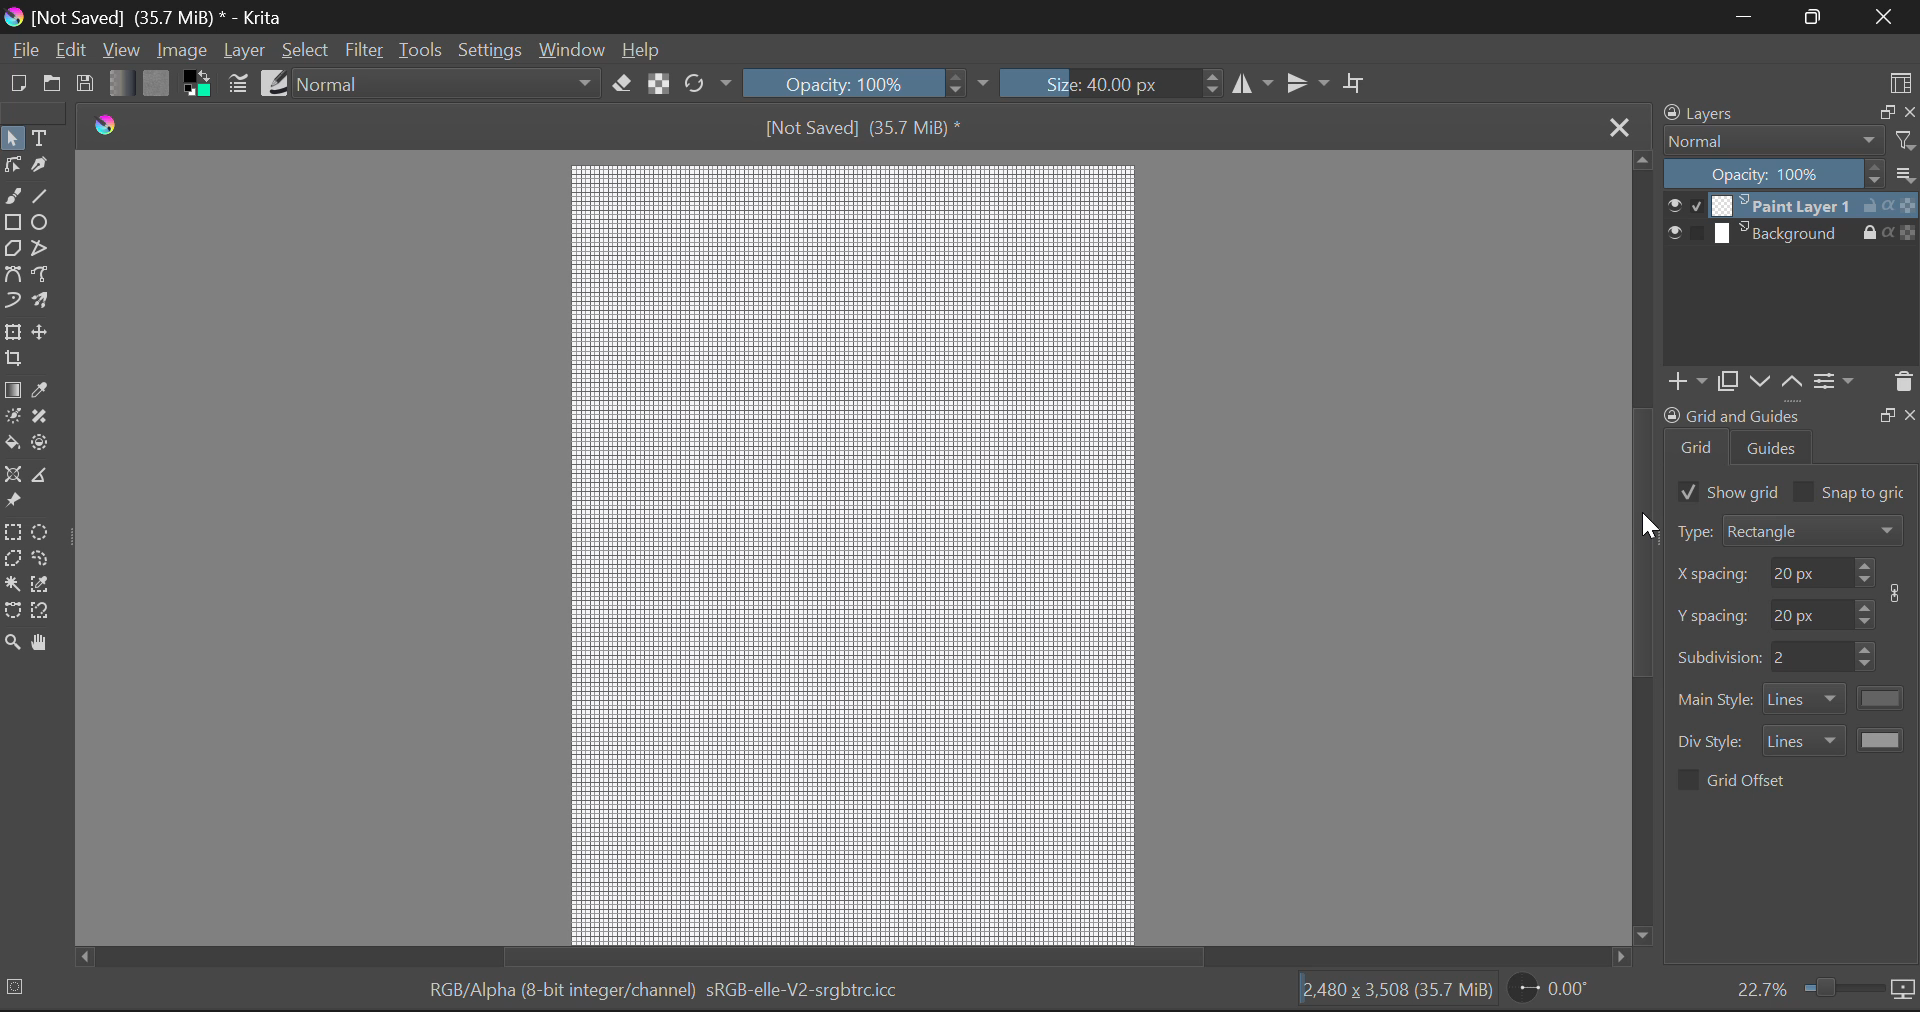  What do you see at coordinates (859, 959) in the screenshot?
I see `Scroll Bar` at bounding box center [859, 959].